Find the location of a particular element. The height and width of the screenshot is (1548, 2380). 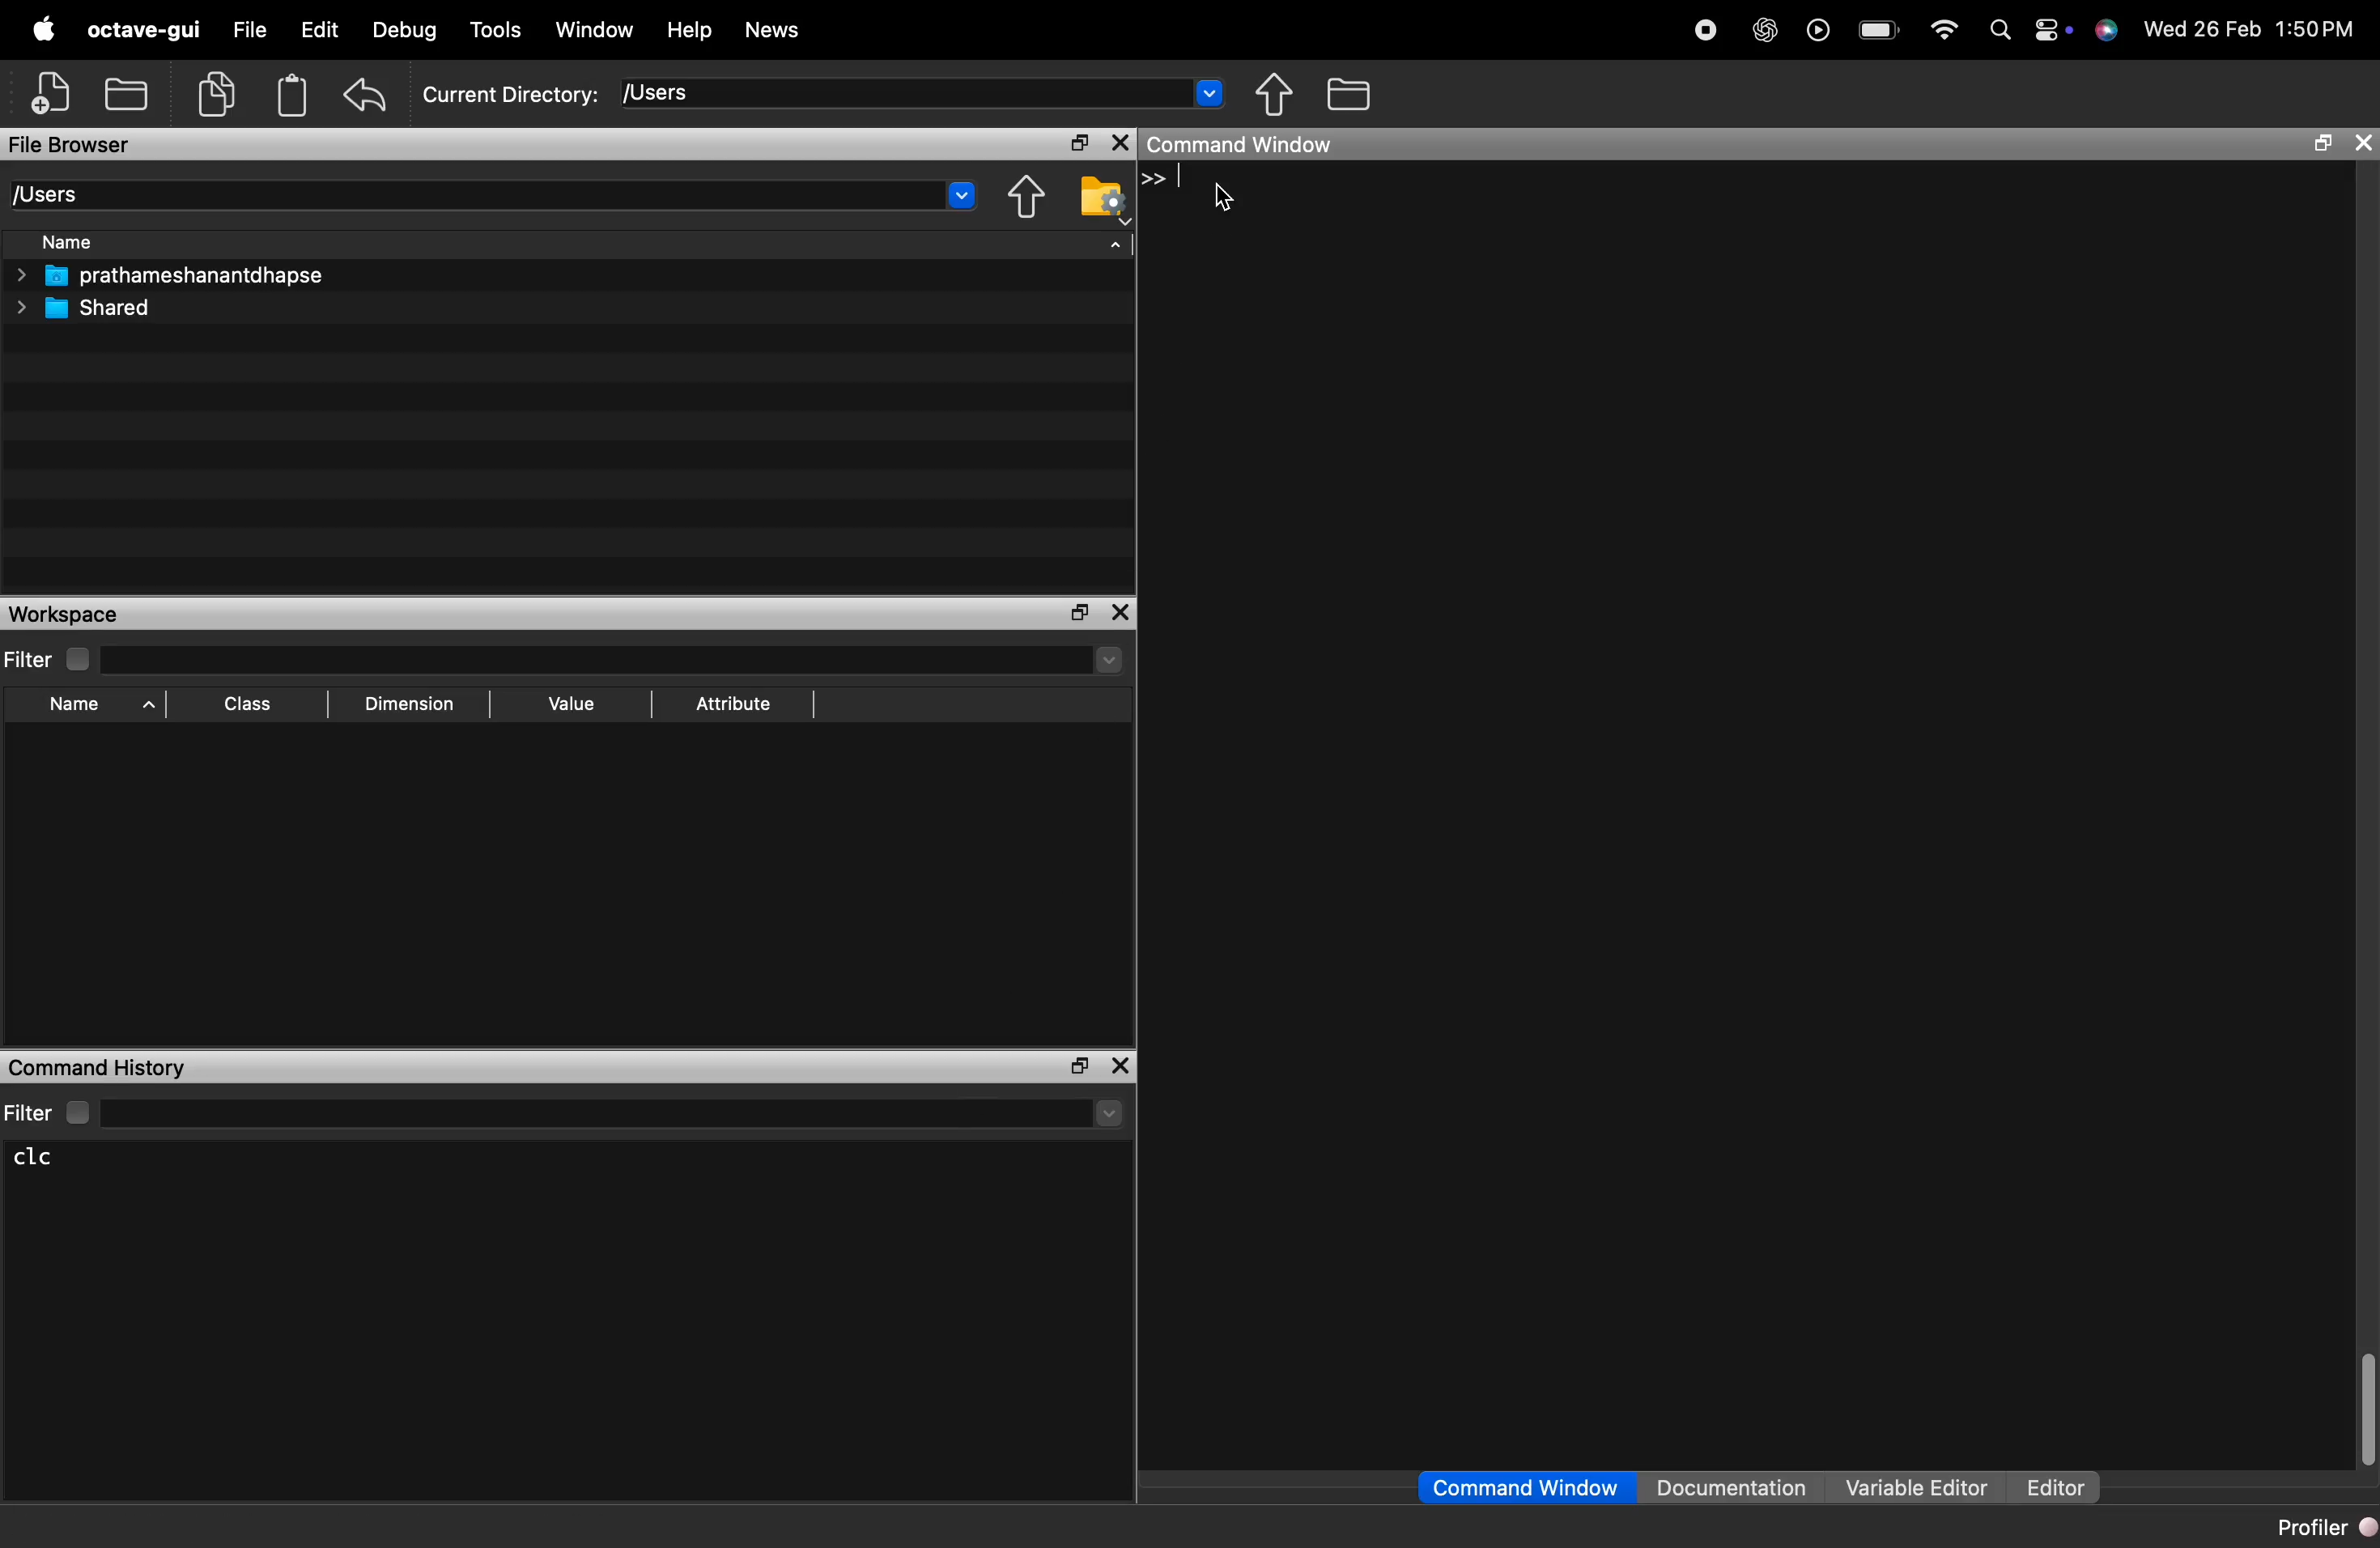

Siri is located at coordinates (2104, 30).